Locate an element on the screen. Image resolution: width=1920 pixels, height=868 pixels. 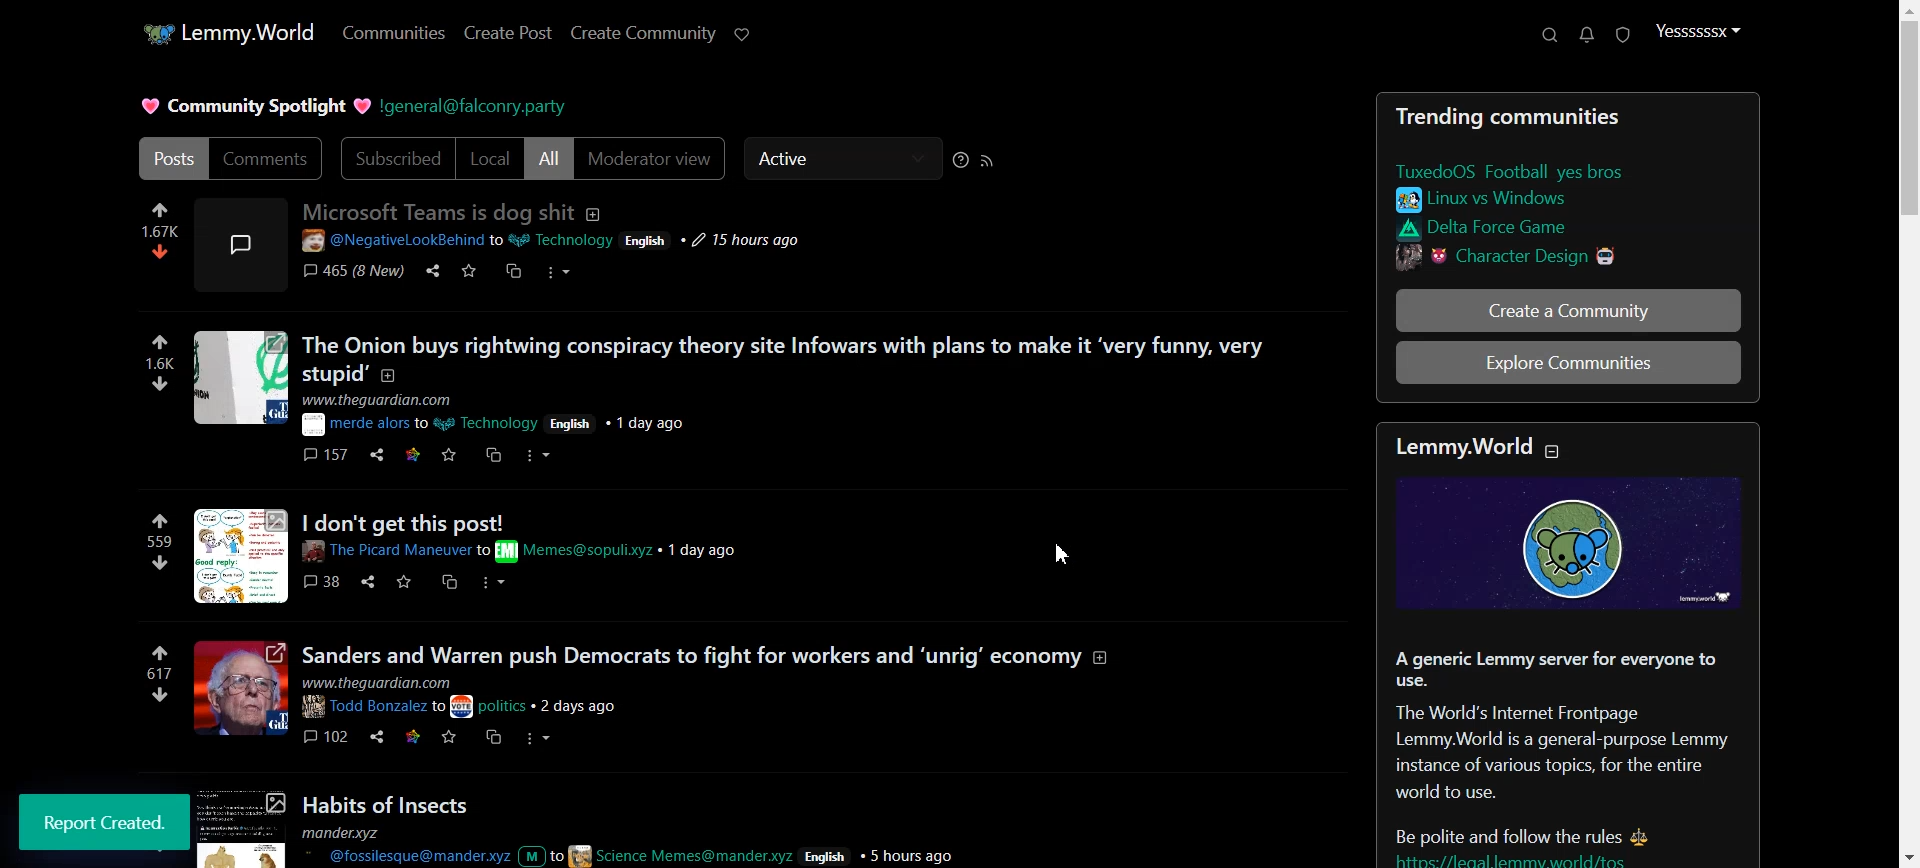
cs is located at coordinates (450, 584).